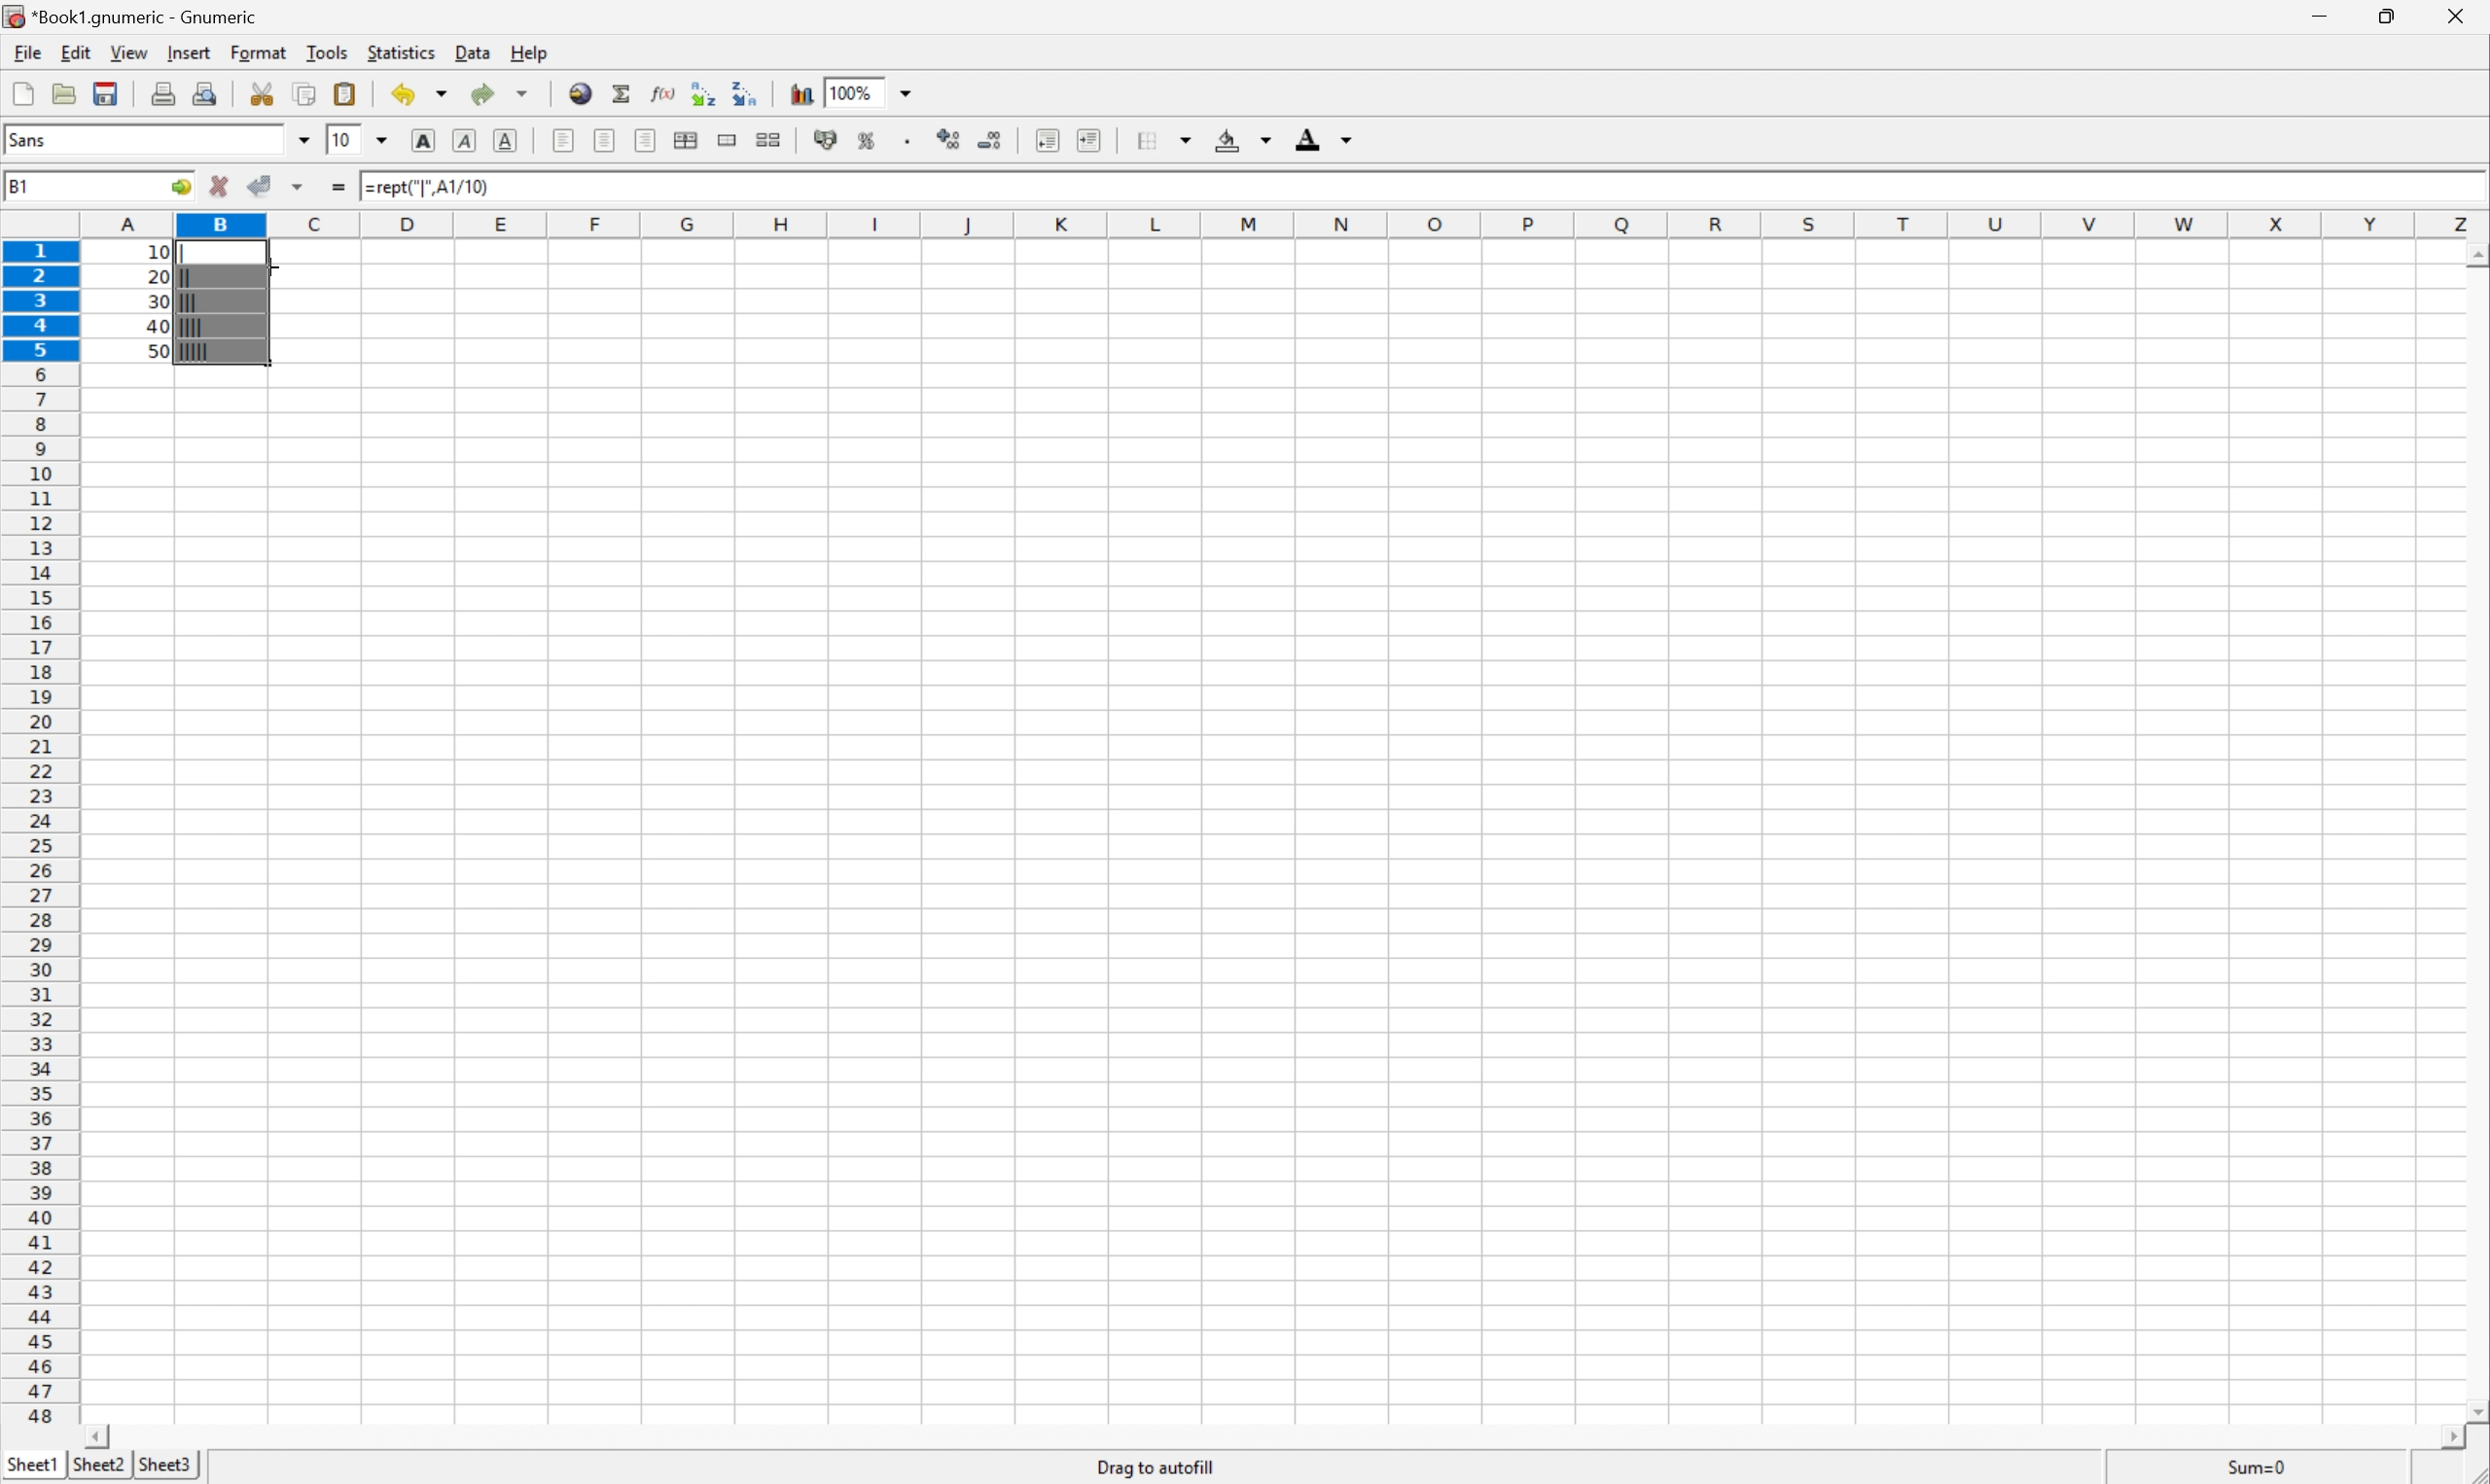 This screenshot has height=1484, width=2490. I want to click on Drop Down, so click(907, 90).